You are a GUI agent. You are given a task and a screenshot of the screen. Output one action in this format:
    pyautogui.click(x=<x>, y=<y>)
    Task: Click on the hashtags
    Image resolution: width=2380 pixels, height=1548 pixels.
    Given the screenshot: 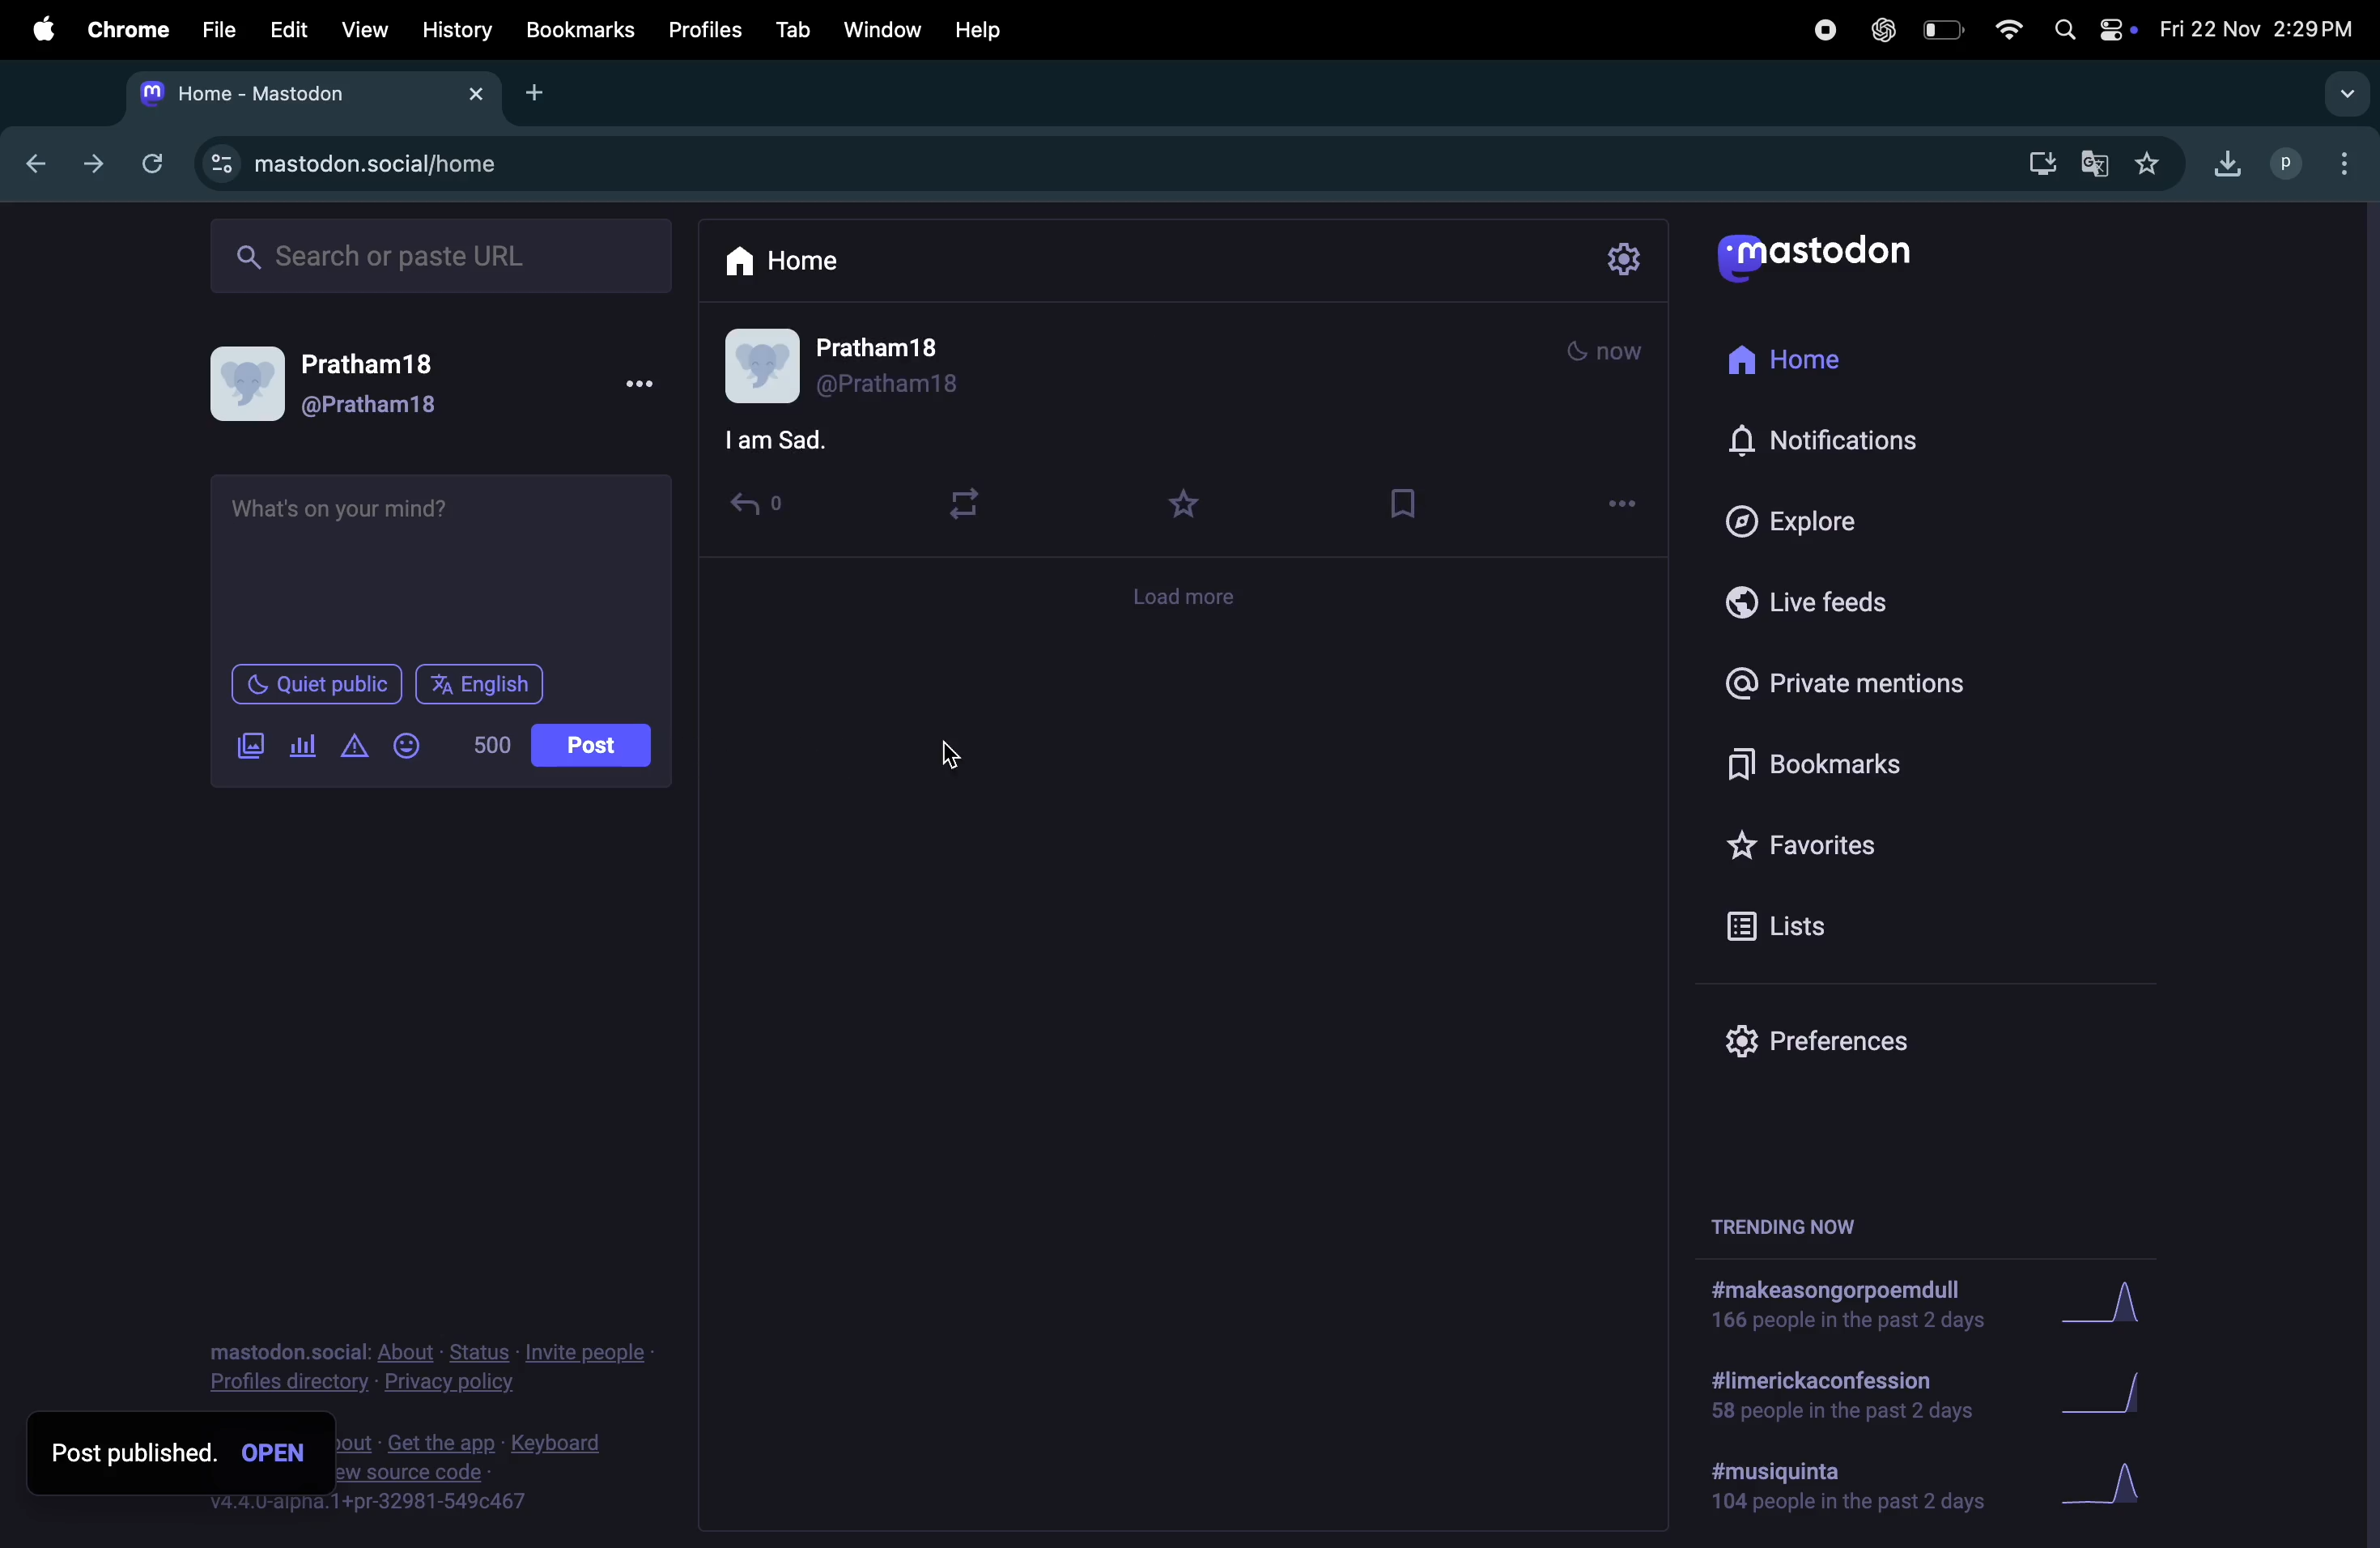 What is the action you would take?
    pyautogui.click(x=1852, y=1306)
    